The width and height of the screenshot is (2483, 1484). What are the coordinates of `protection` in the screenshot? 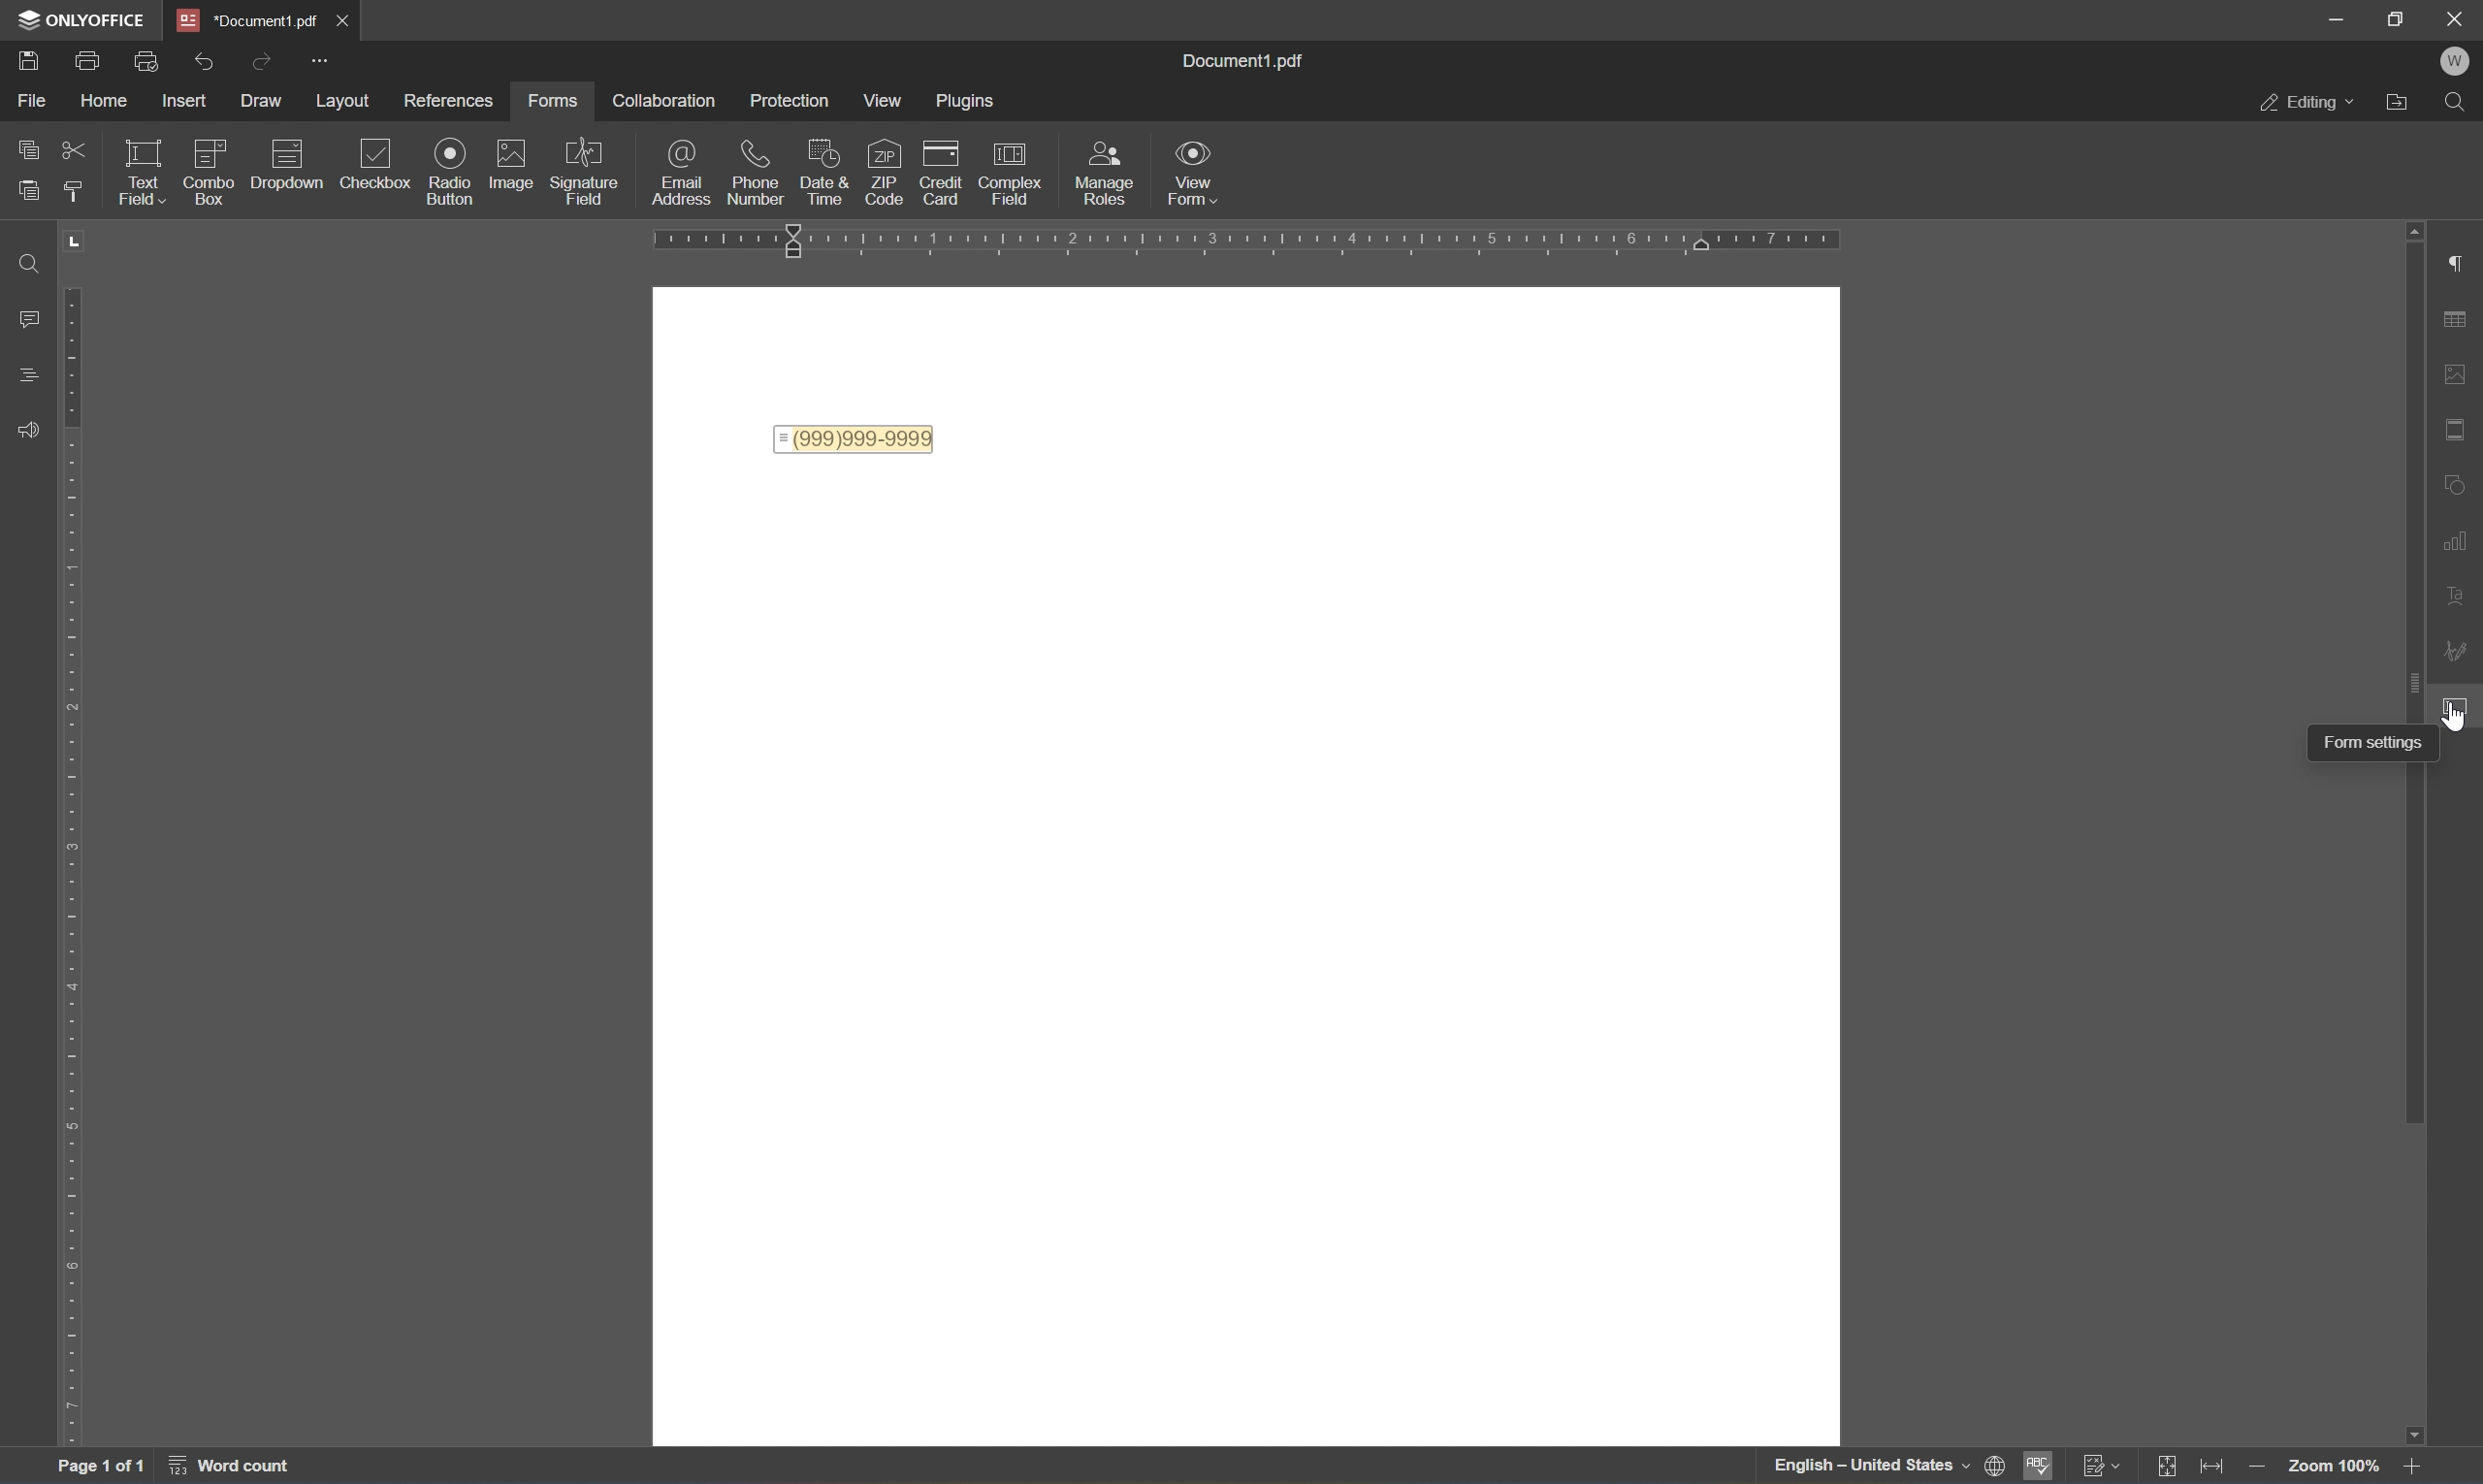 It's located at (795, 104).